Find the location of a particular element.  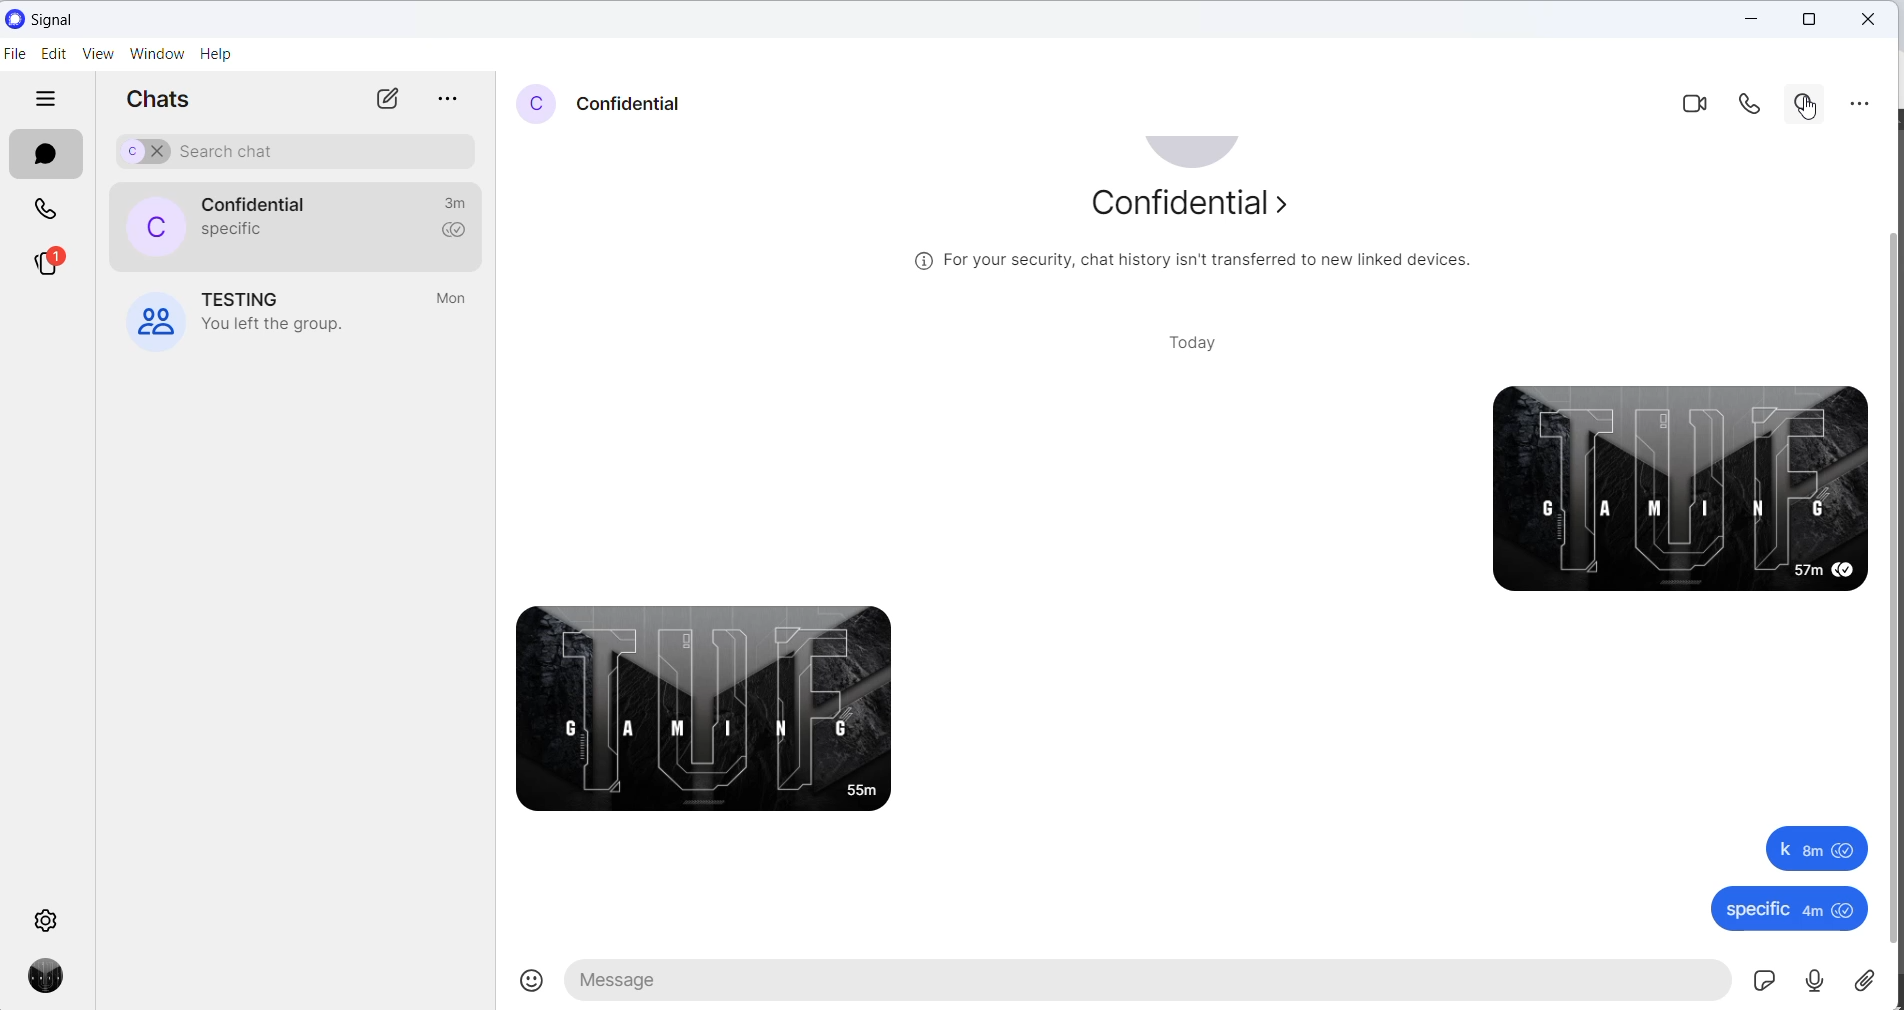

stories is located at coordinates (49, 264).